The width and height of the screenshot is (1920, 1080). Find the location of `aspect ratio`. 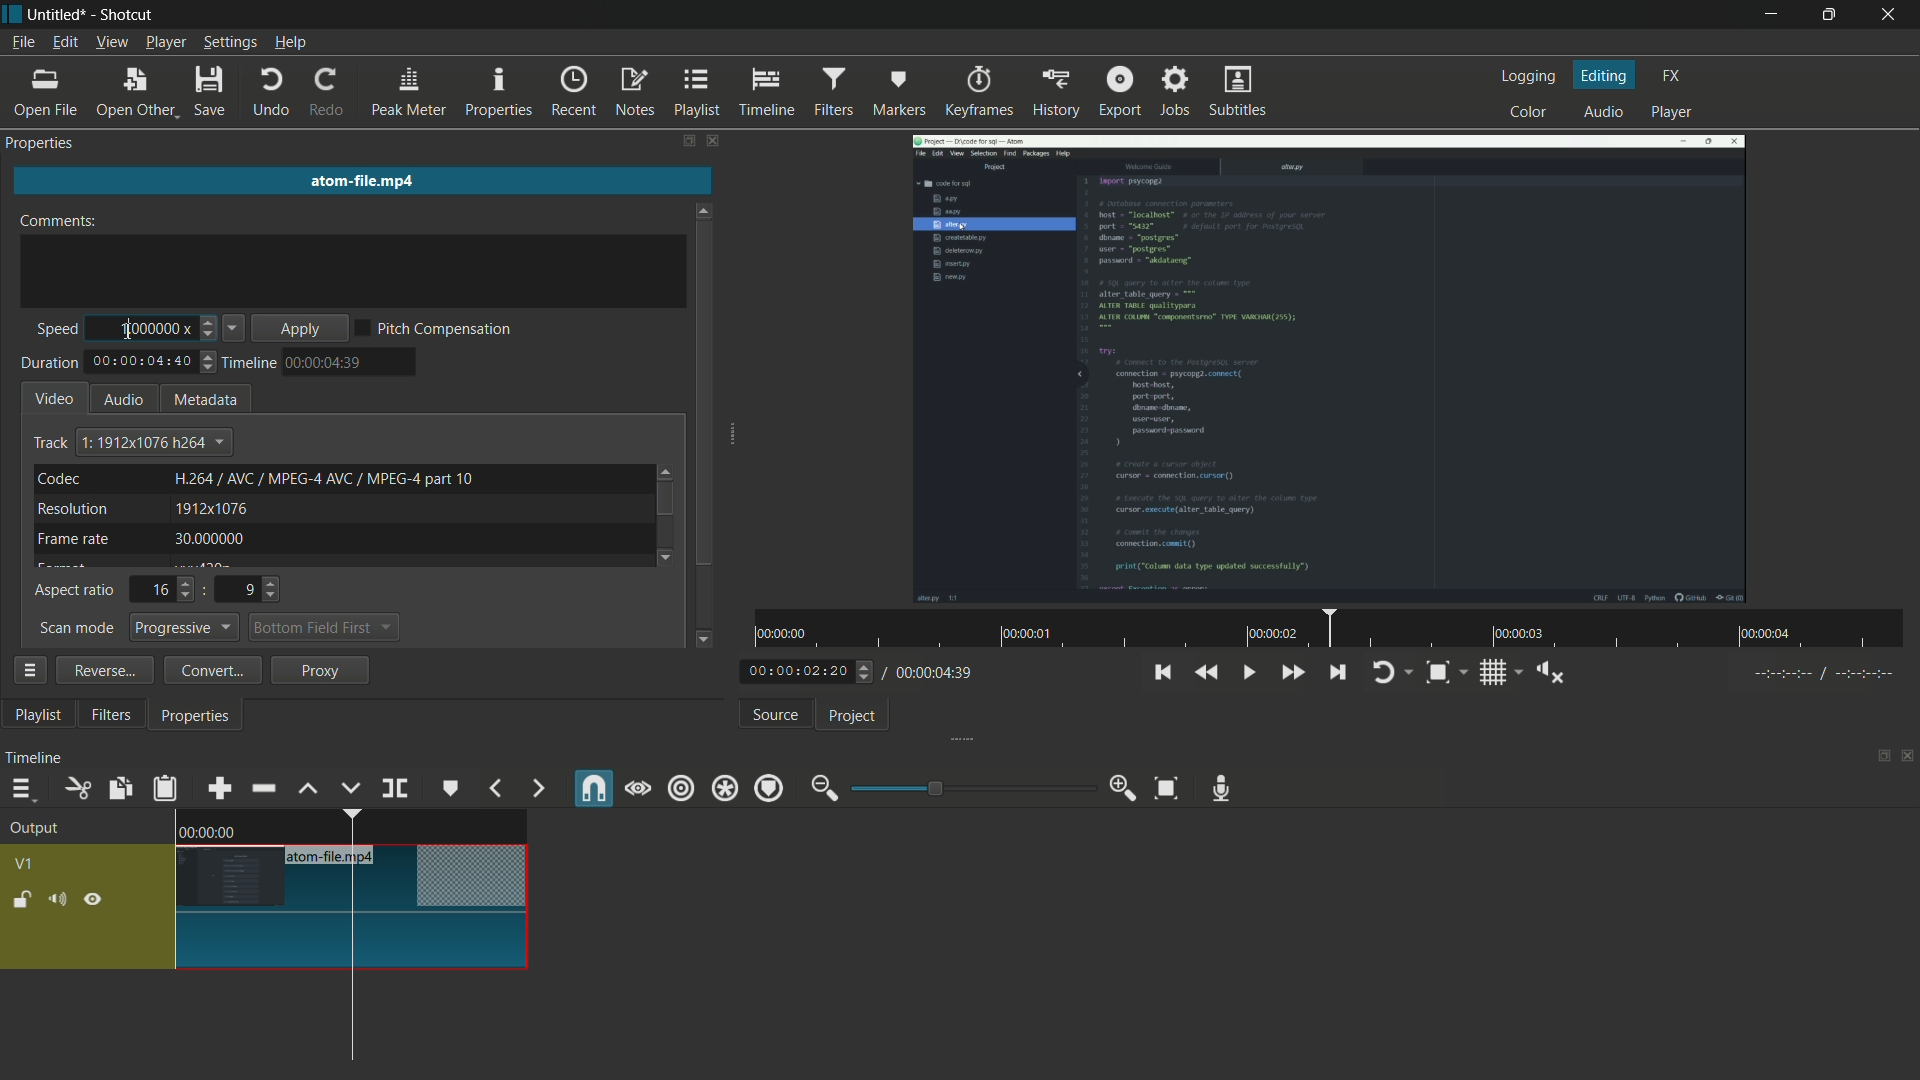

aspect ratio is located at coordinates (74, 591).